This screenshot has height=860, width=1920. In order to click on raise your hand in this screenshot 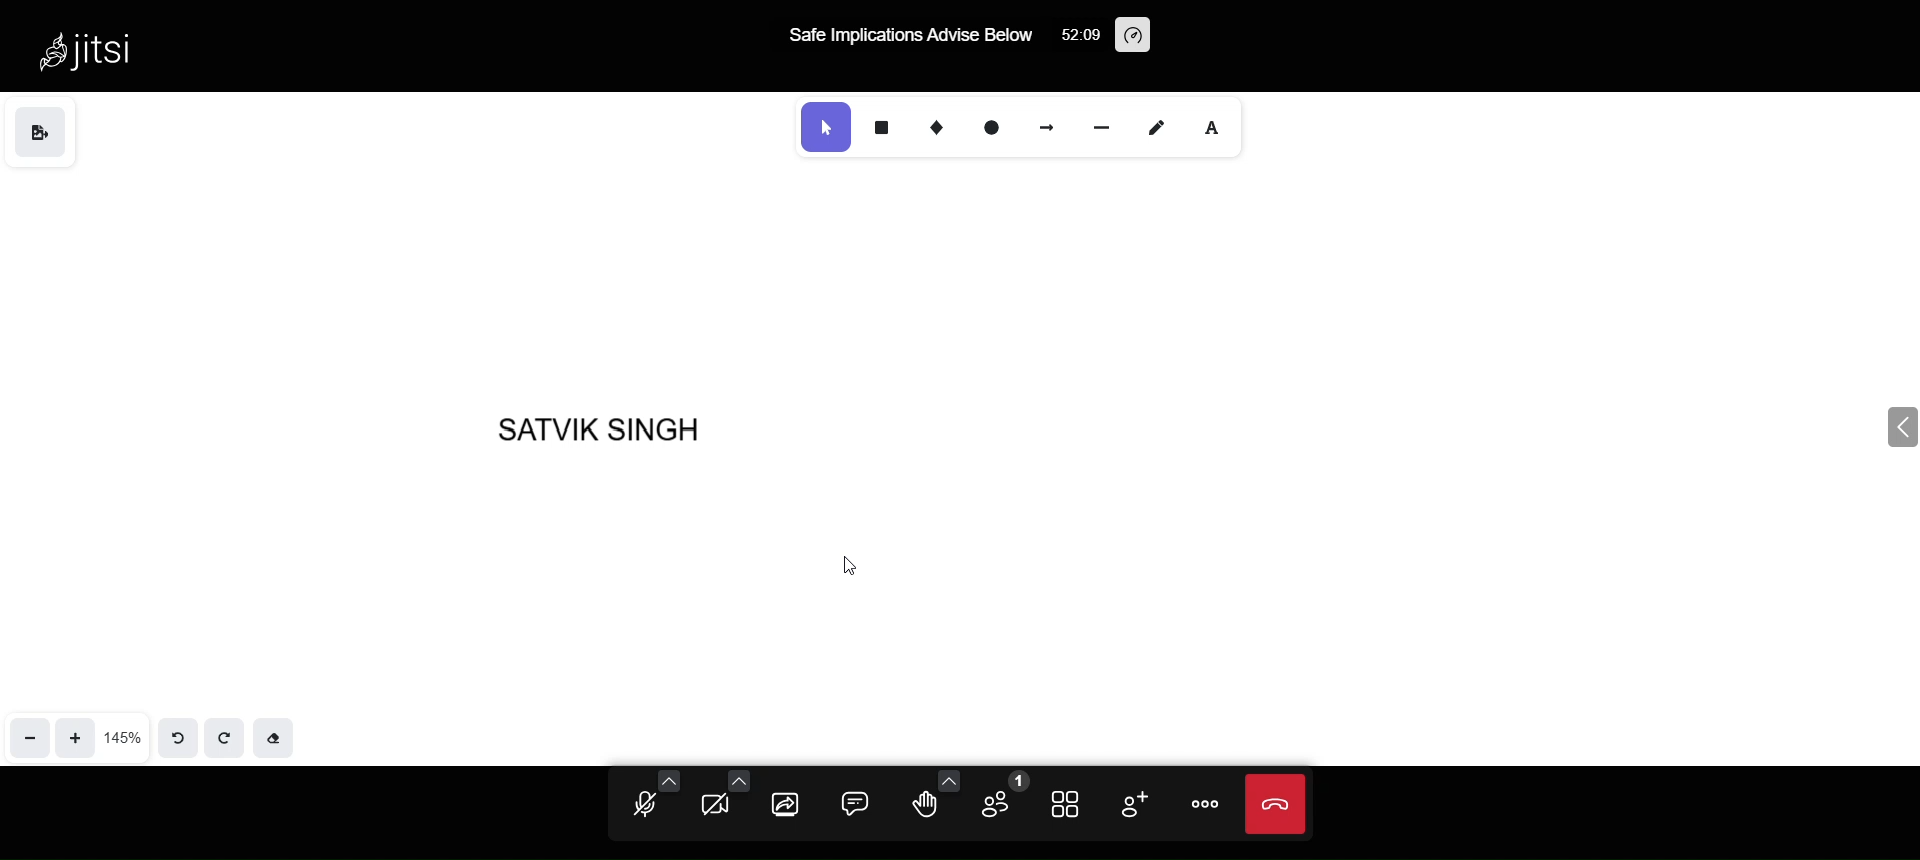, I will do `click(930, 801)`.